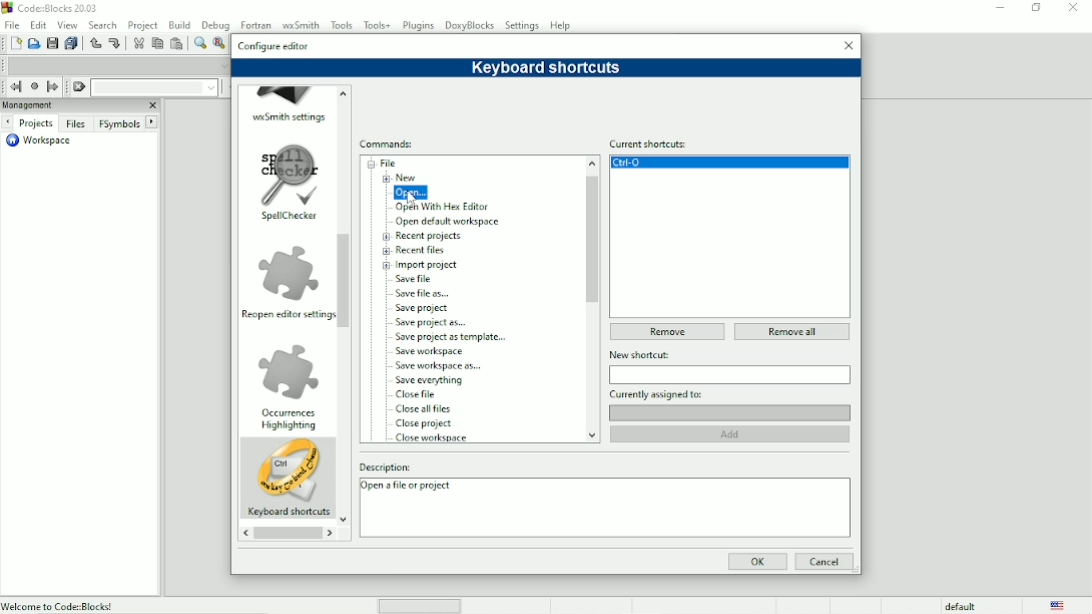 The height and width of the screenshot is (614, 1092). What do you see at coordinates (390, 144) in the screenshot?
I see `Commands` at bounding box center [390, 144].